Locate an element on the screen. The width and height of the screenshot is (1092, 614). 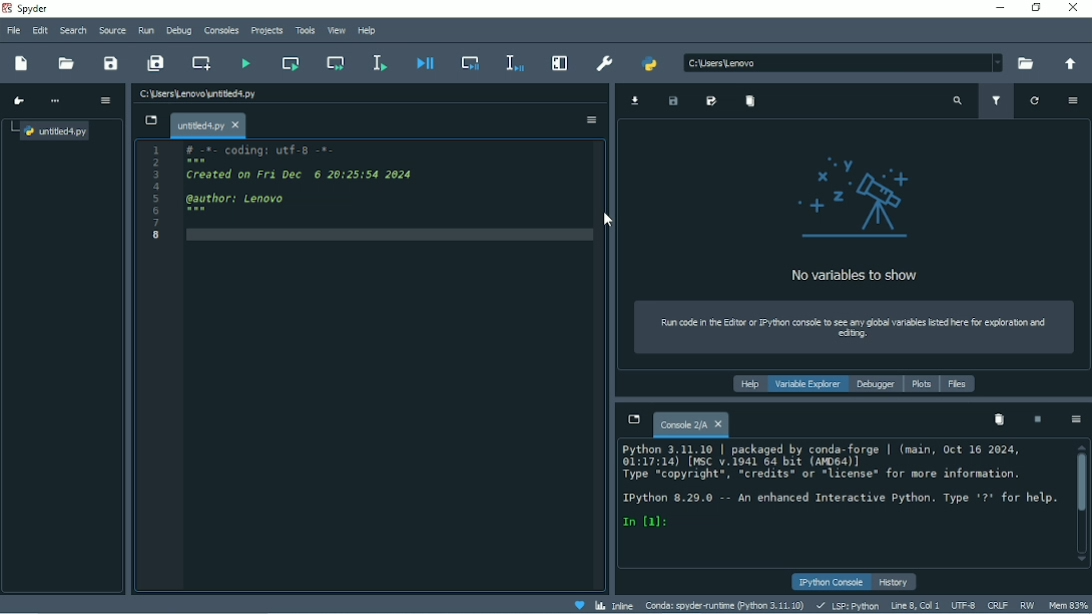
Help Spyder is located at coordinates (578, 605).